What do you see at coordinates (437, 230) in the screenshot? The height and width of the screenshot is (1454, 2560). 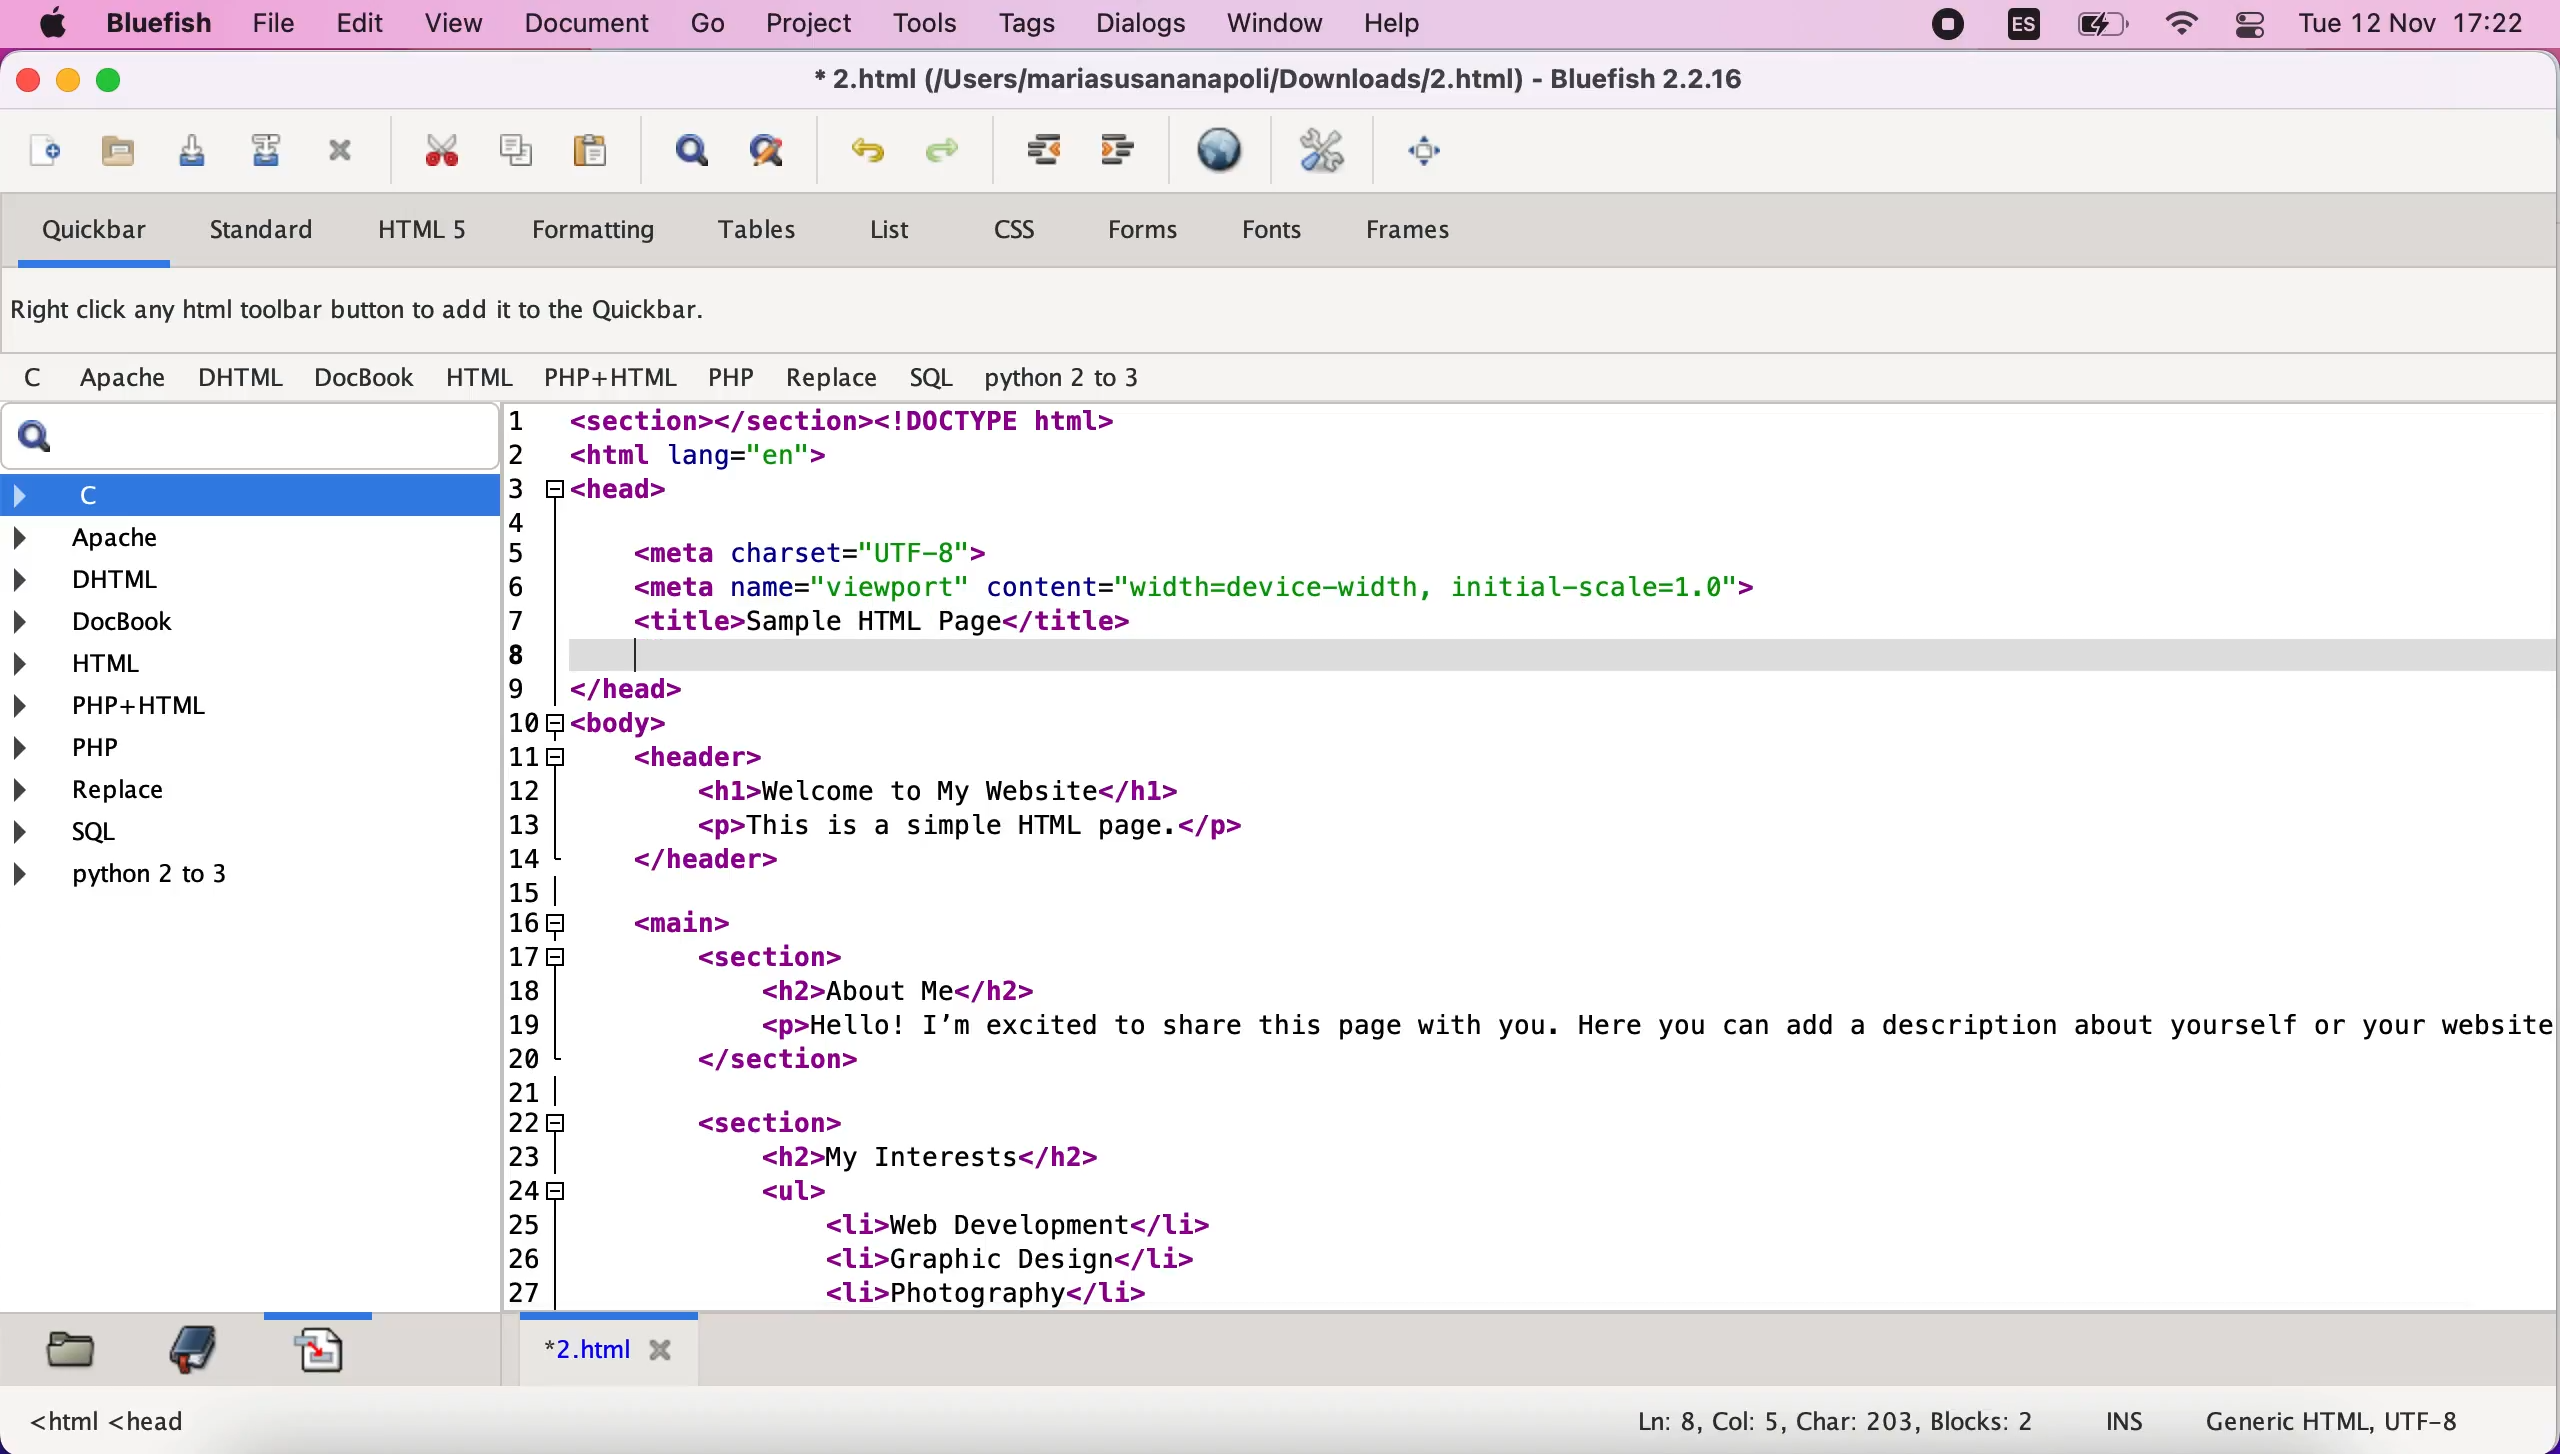 I see `html5` at bounding box center [437, 230].